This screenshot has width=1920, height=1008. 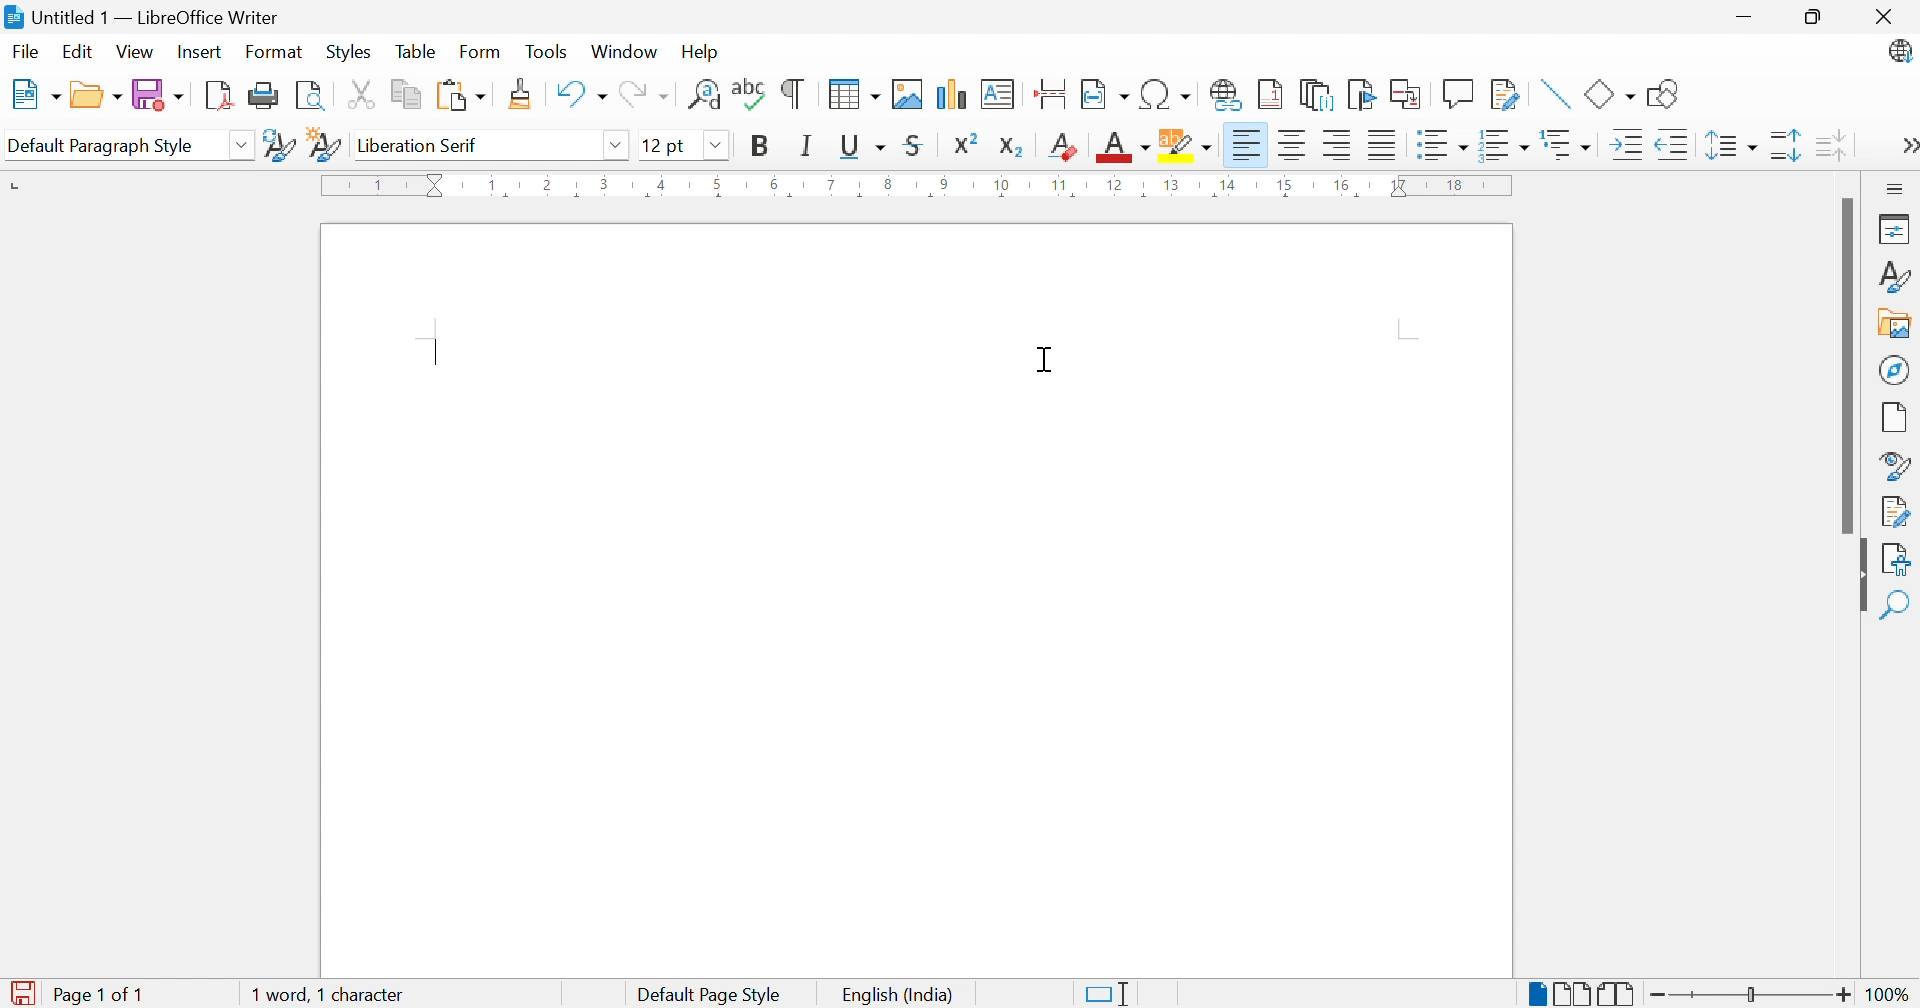 I want to click on Strikethrough, so click(x=914, y=148).